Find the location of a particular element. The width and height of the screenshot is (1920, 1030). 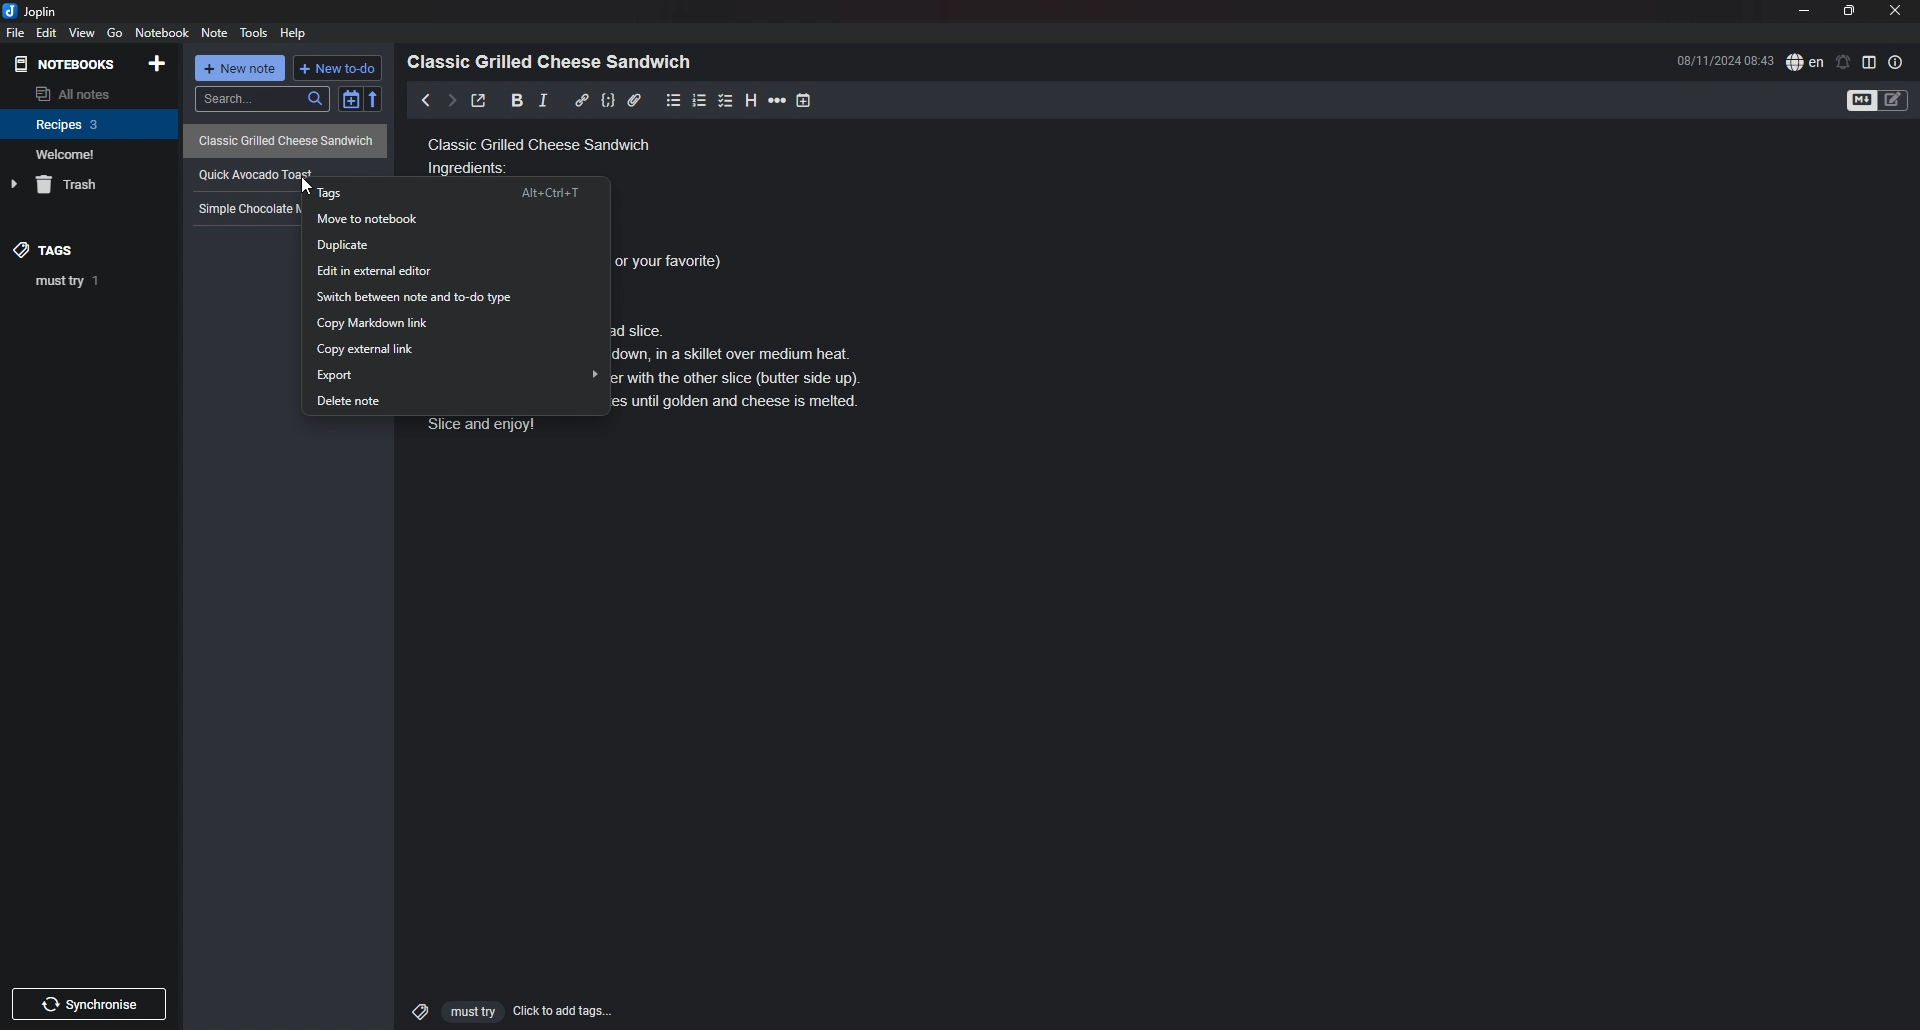

attachment is located at coordinates (634, 100).